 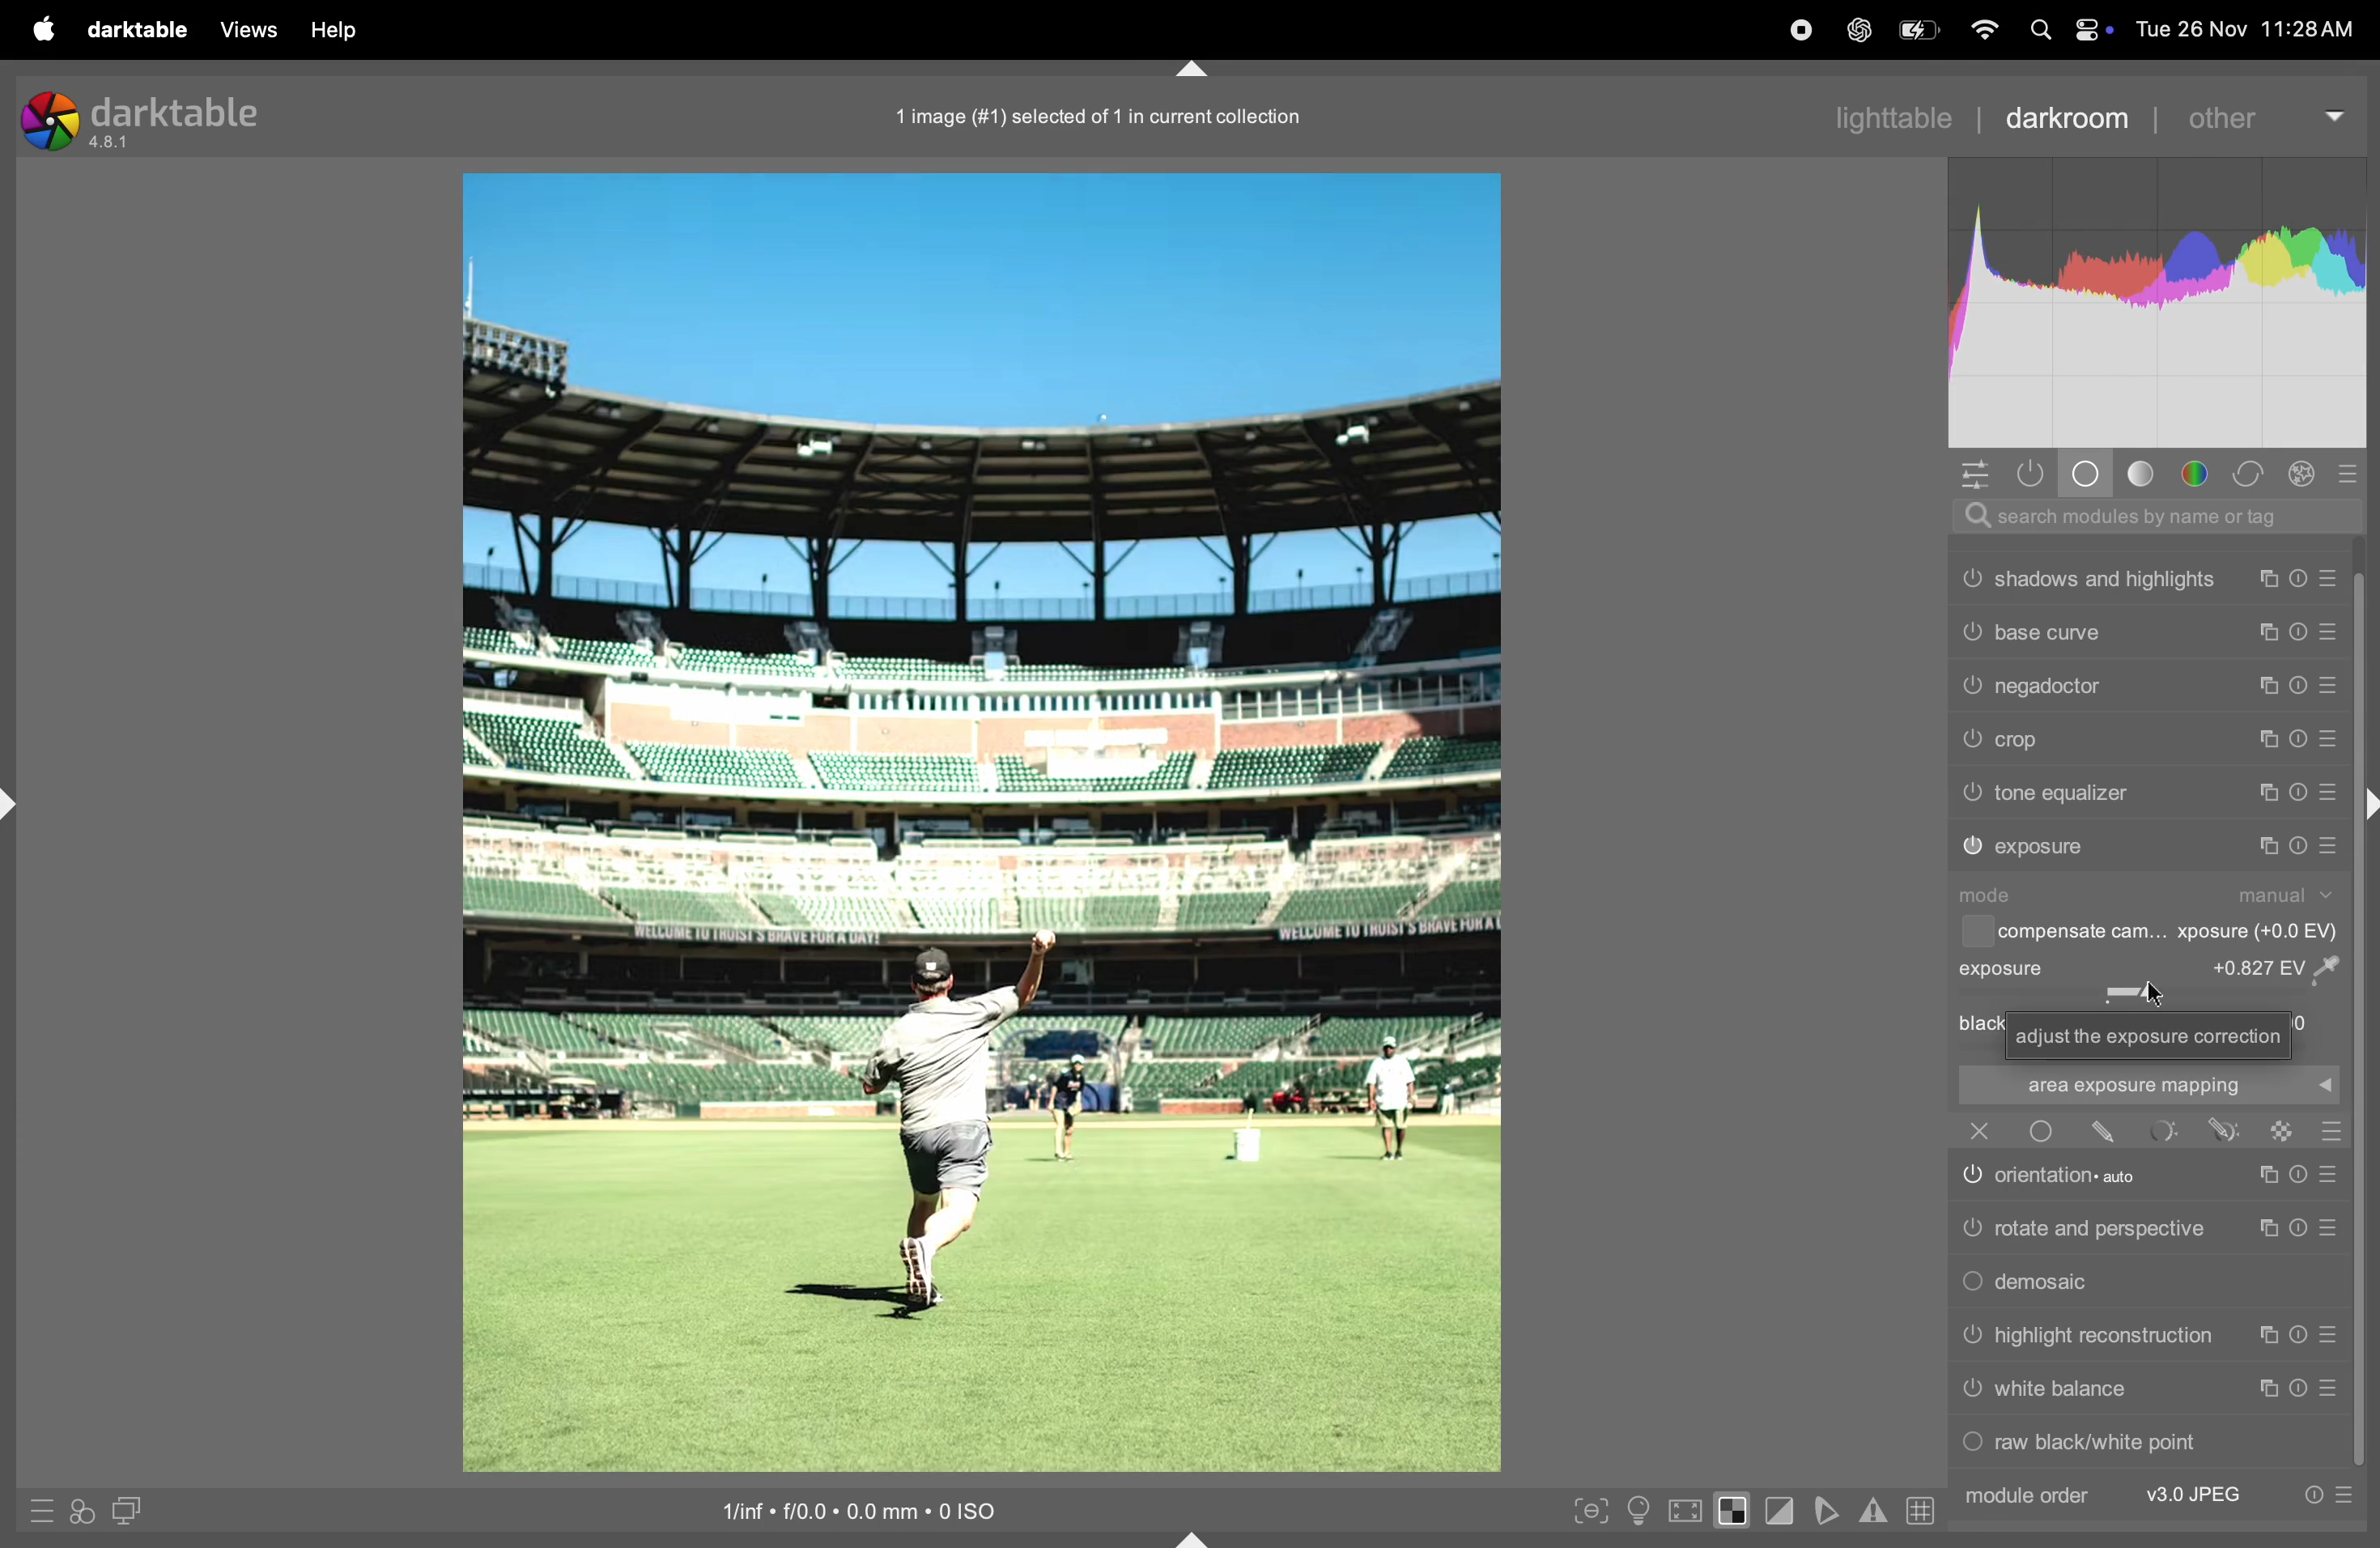 I want to click on area exposure mapping, so click(x=2145, y=1085).